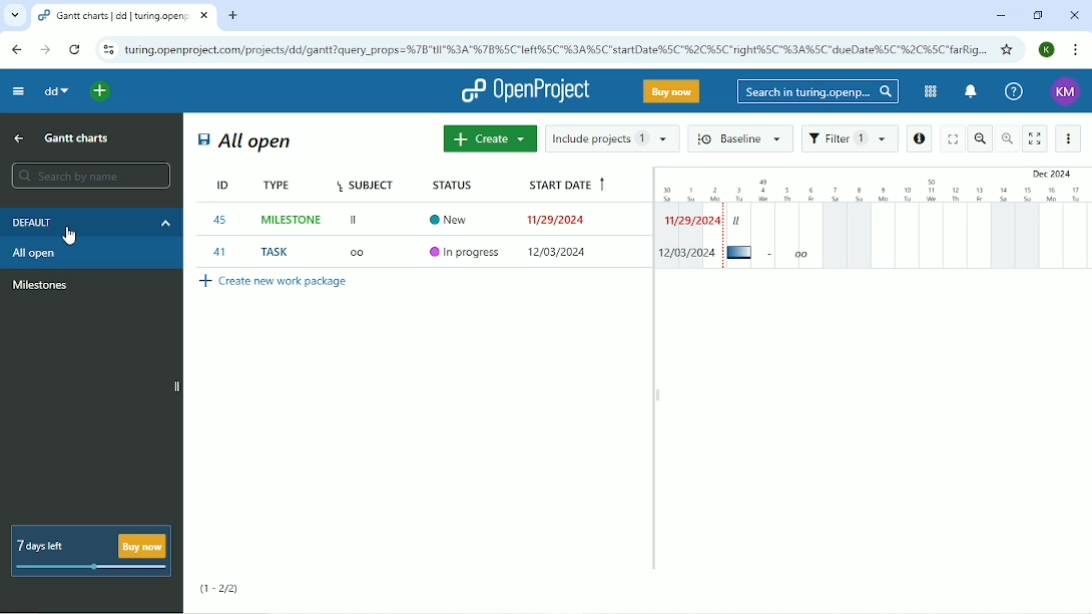  I want to click on Create new work package, so click(279, 283).